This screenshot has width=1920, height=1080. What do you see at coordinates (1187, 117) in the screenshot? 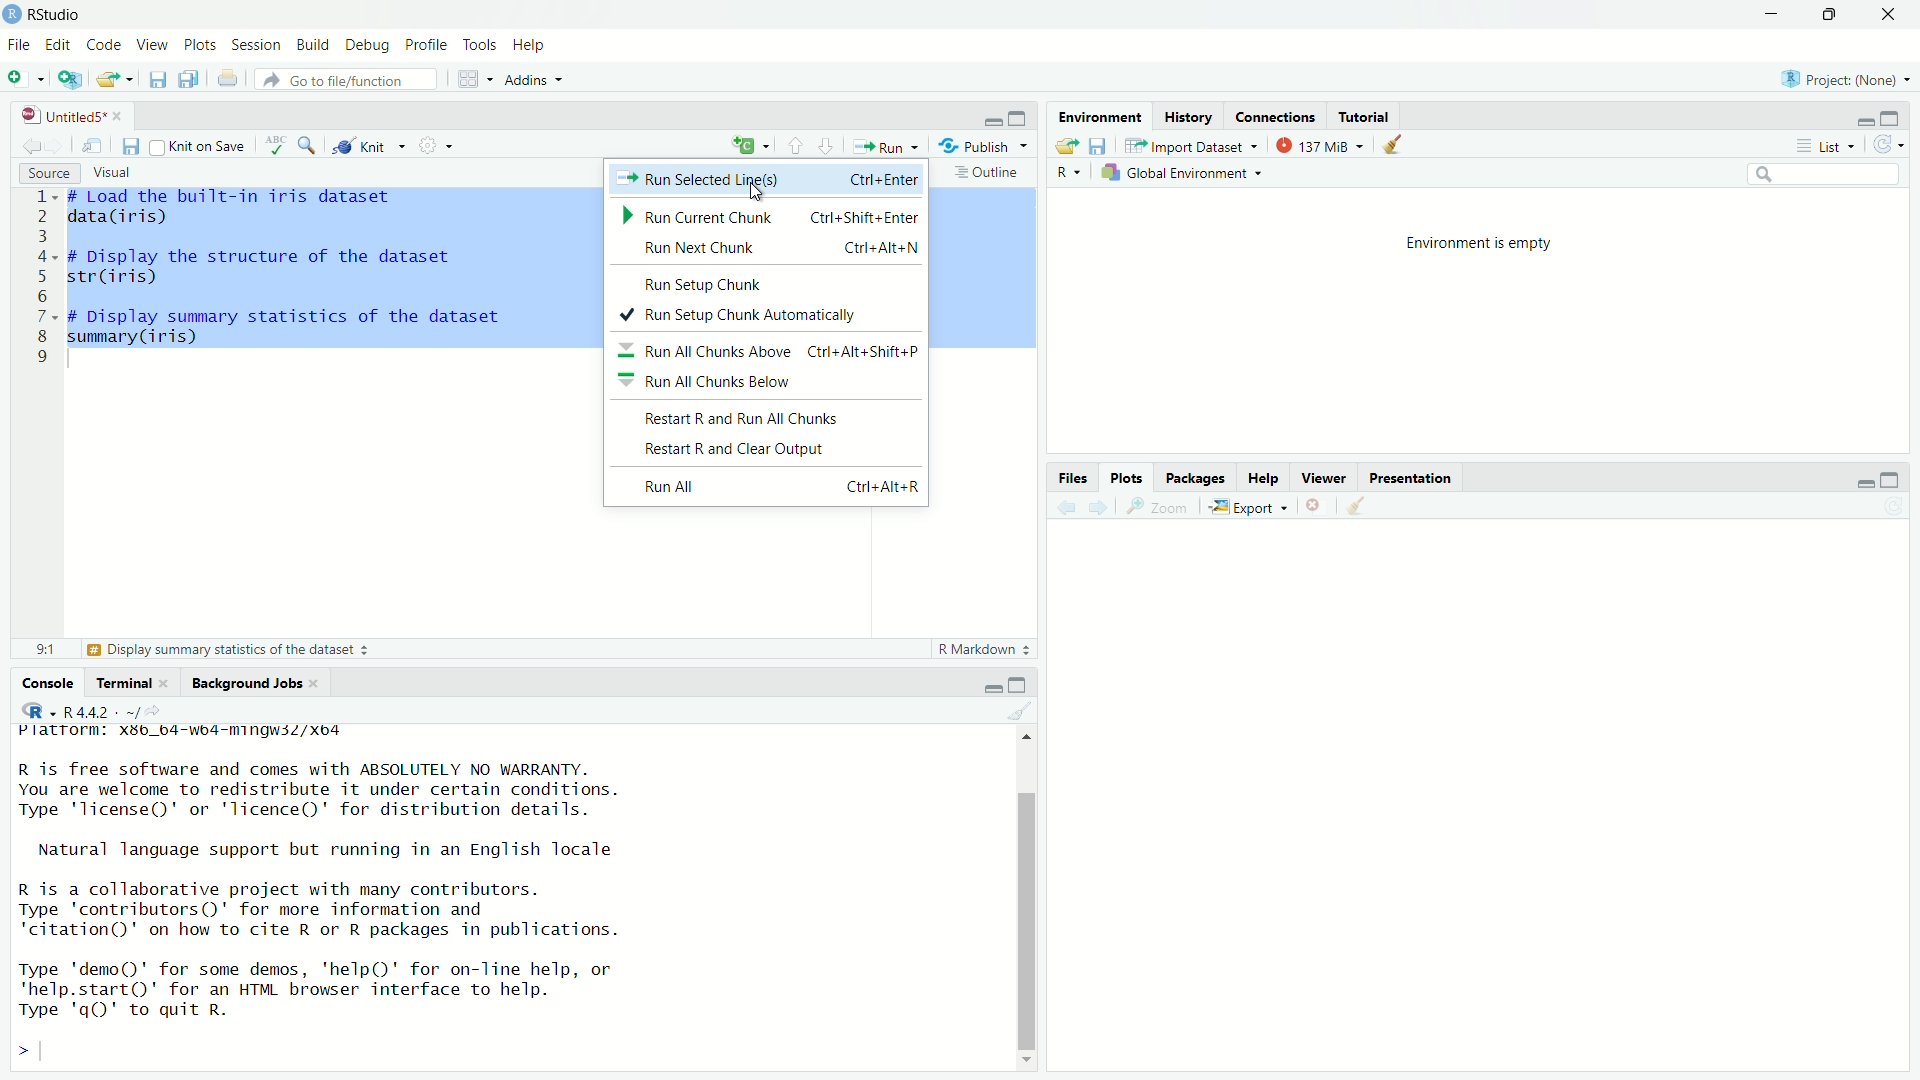
I see `History` at bounding box center [1187, 117].